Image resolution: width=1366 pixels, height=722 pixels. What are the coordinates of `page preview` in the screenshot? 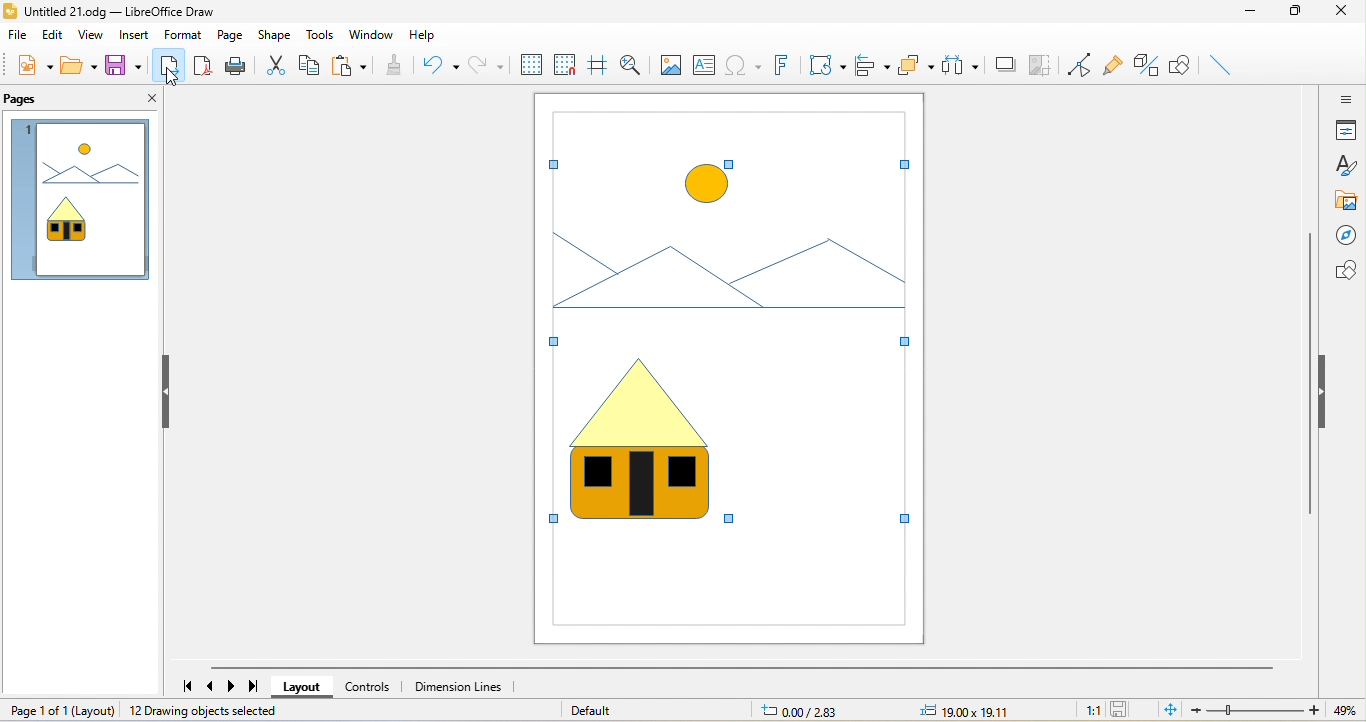 It's located at (79, 203).